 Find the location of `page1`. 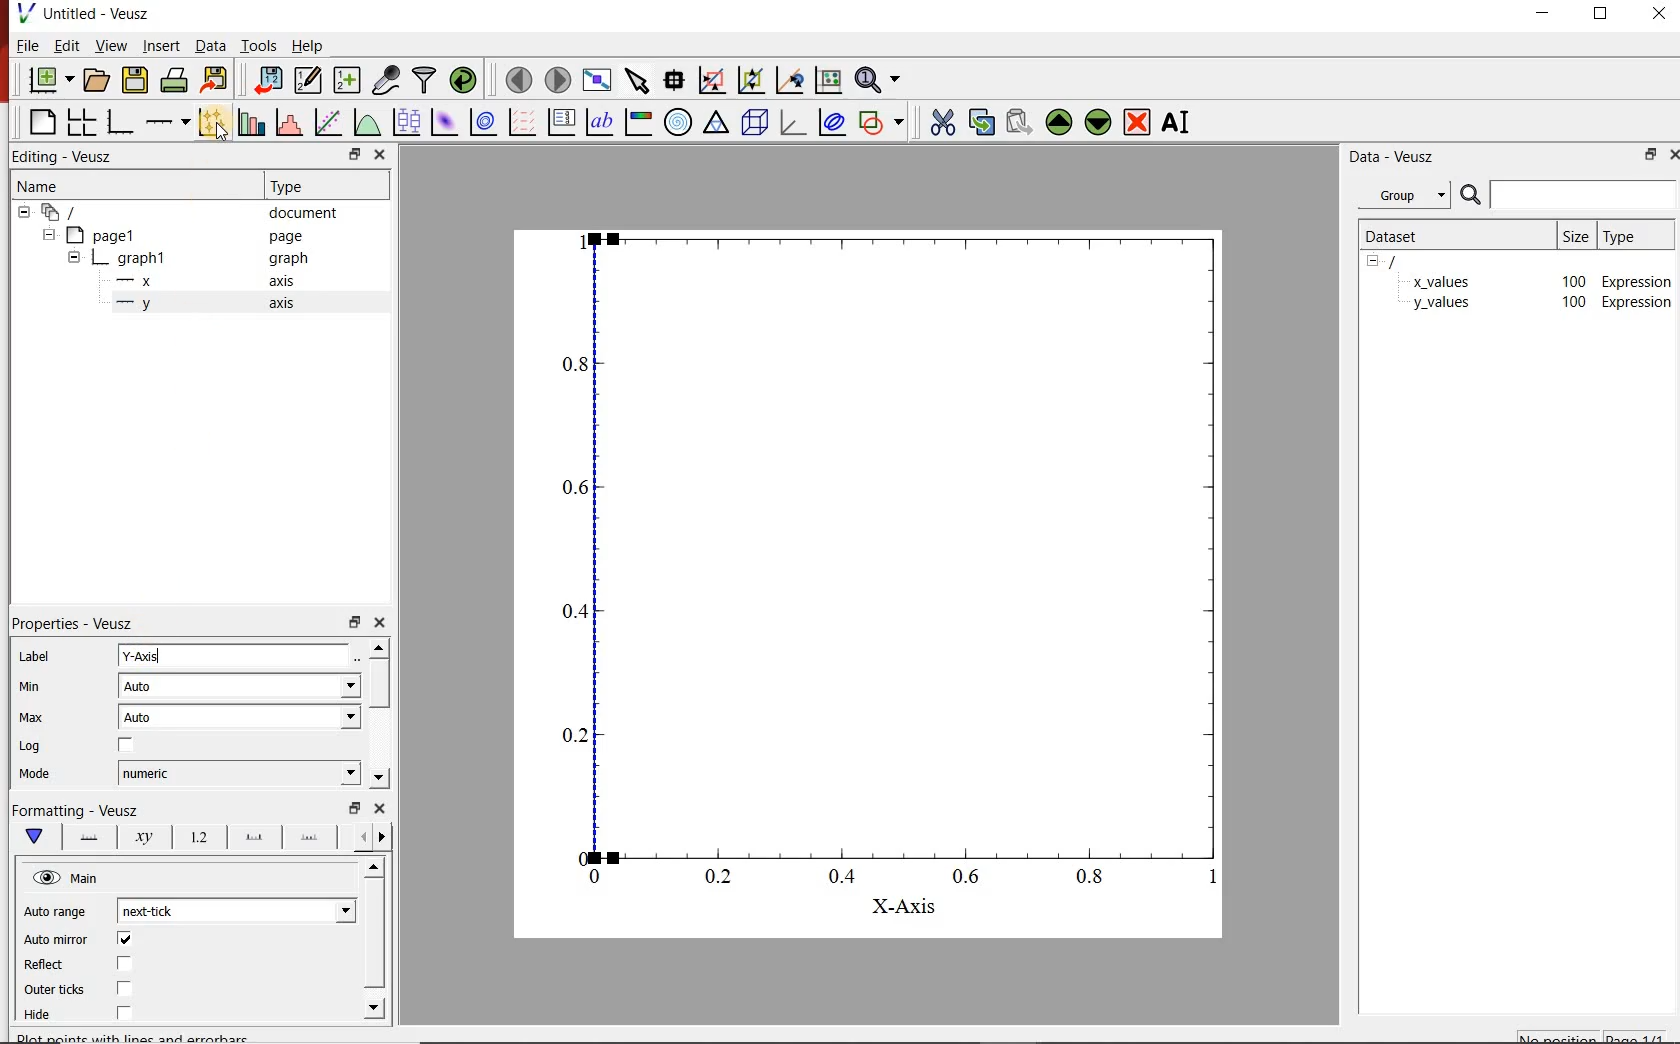

page1 is located at coordinates (109, 233).